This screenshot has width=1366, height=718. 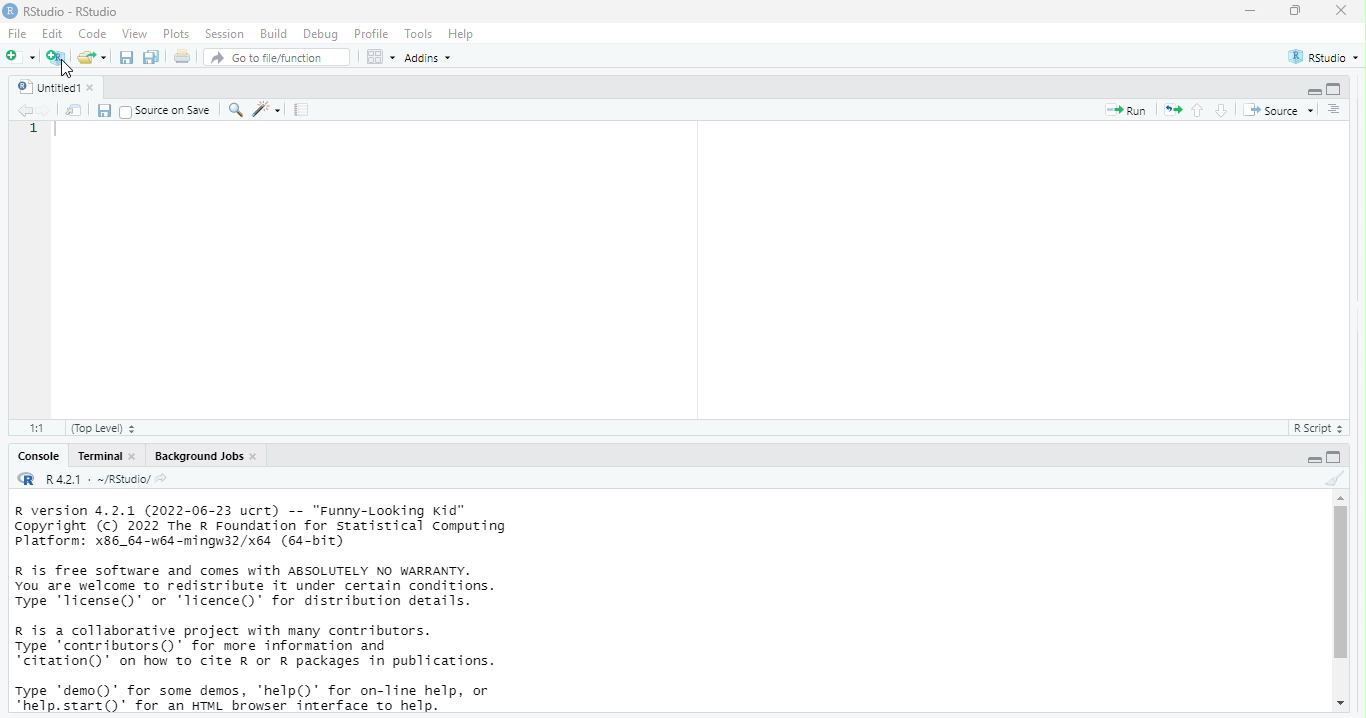 What do you see at coordinates (98, 456) in the screenshot?
I see `terminal` at bounding box center [98, 456].